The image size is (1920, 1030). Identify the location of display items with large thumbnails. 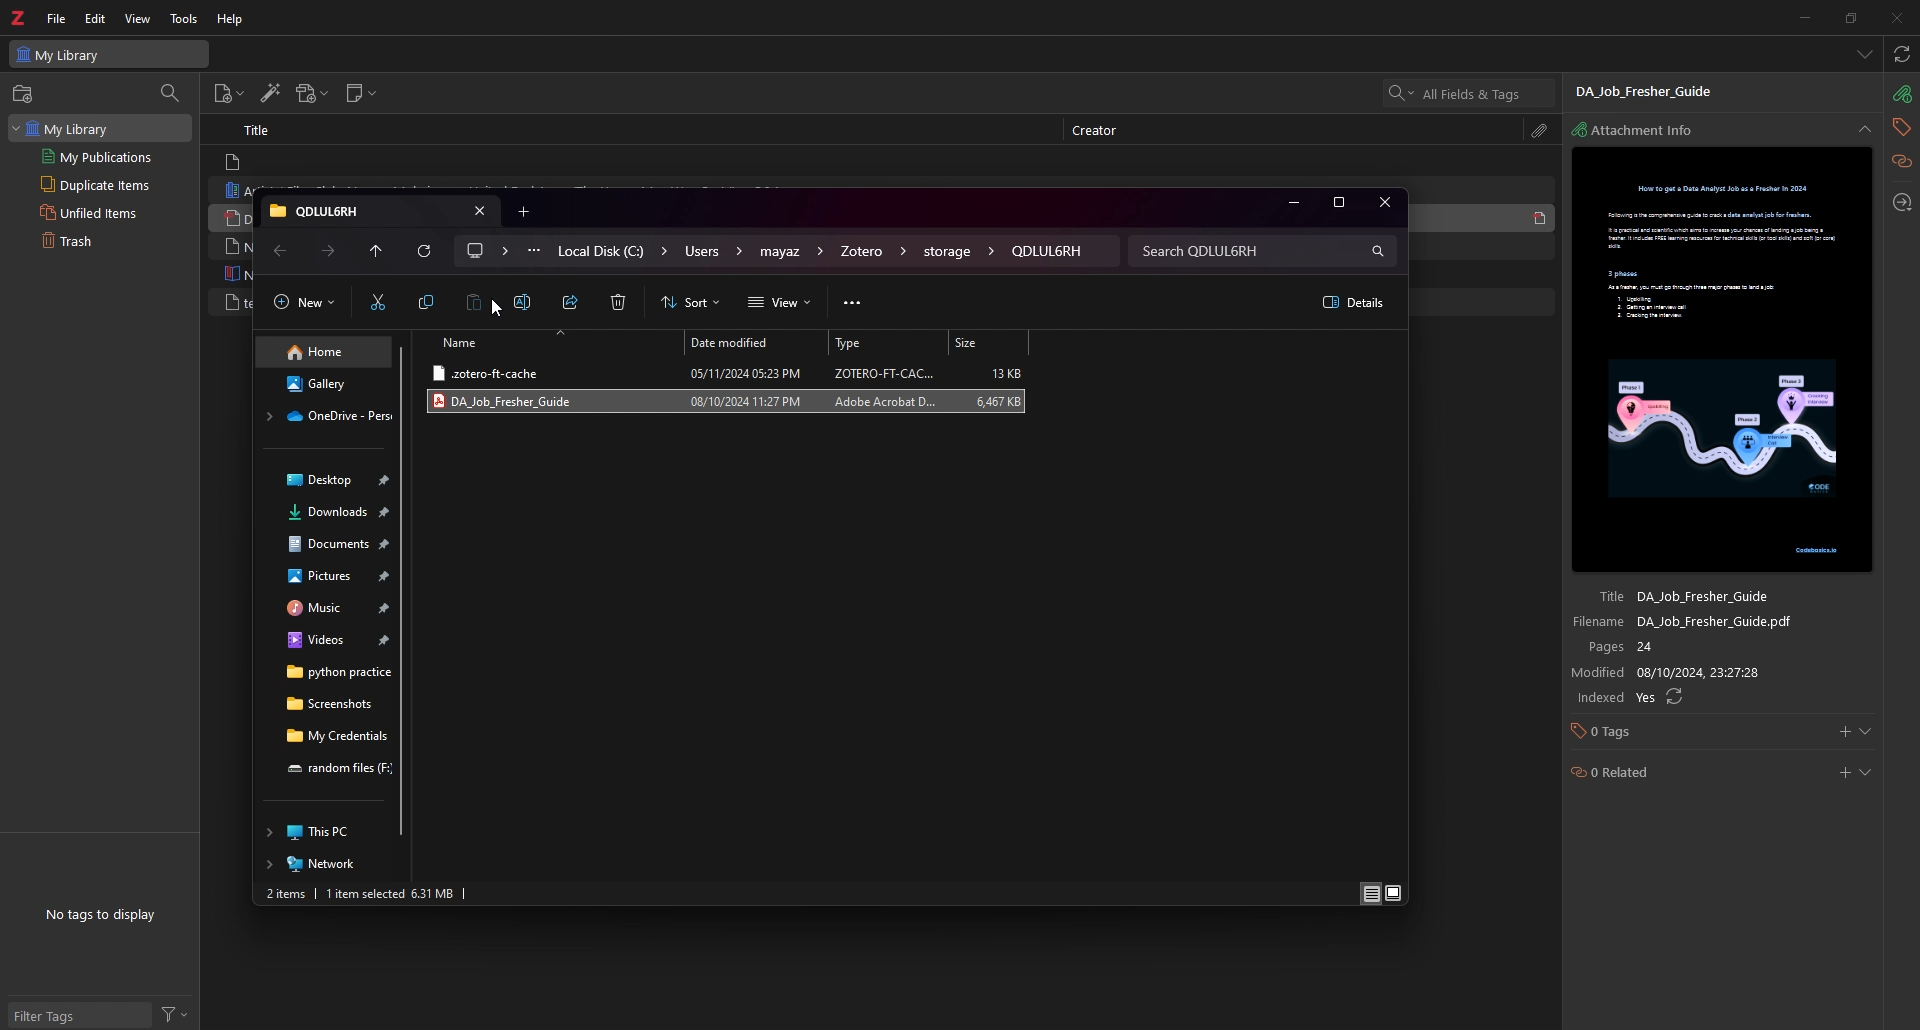
(1393, 893).